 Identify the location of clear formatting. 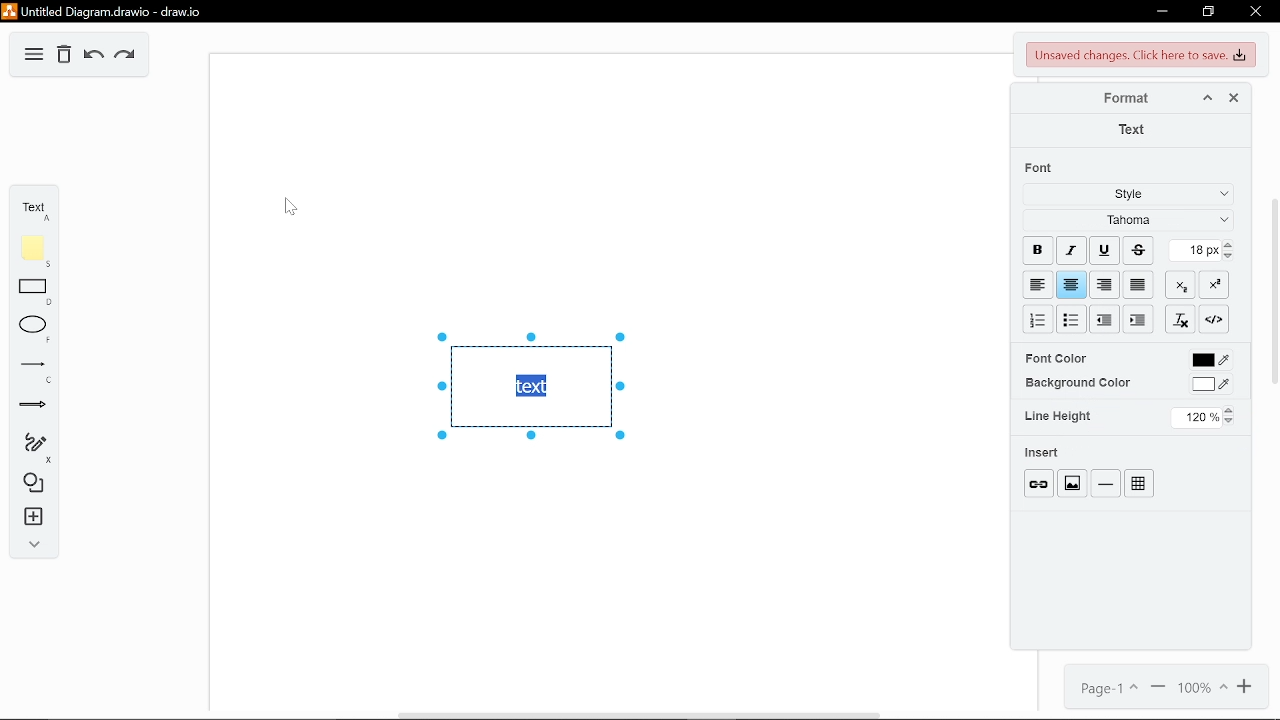
(1181, 319).